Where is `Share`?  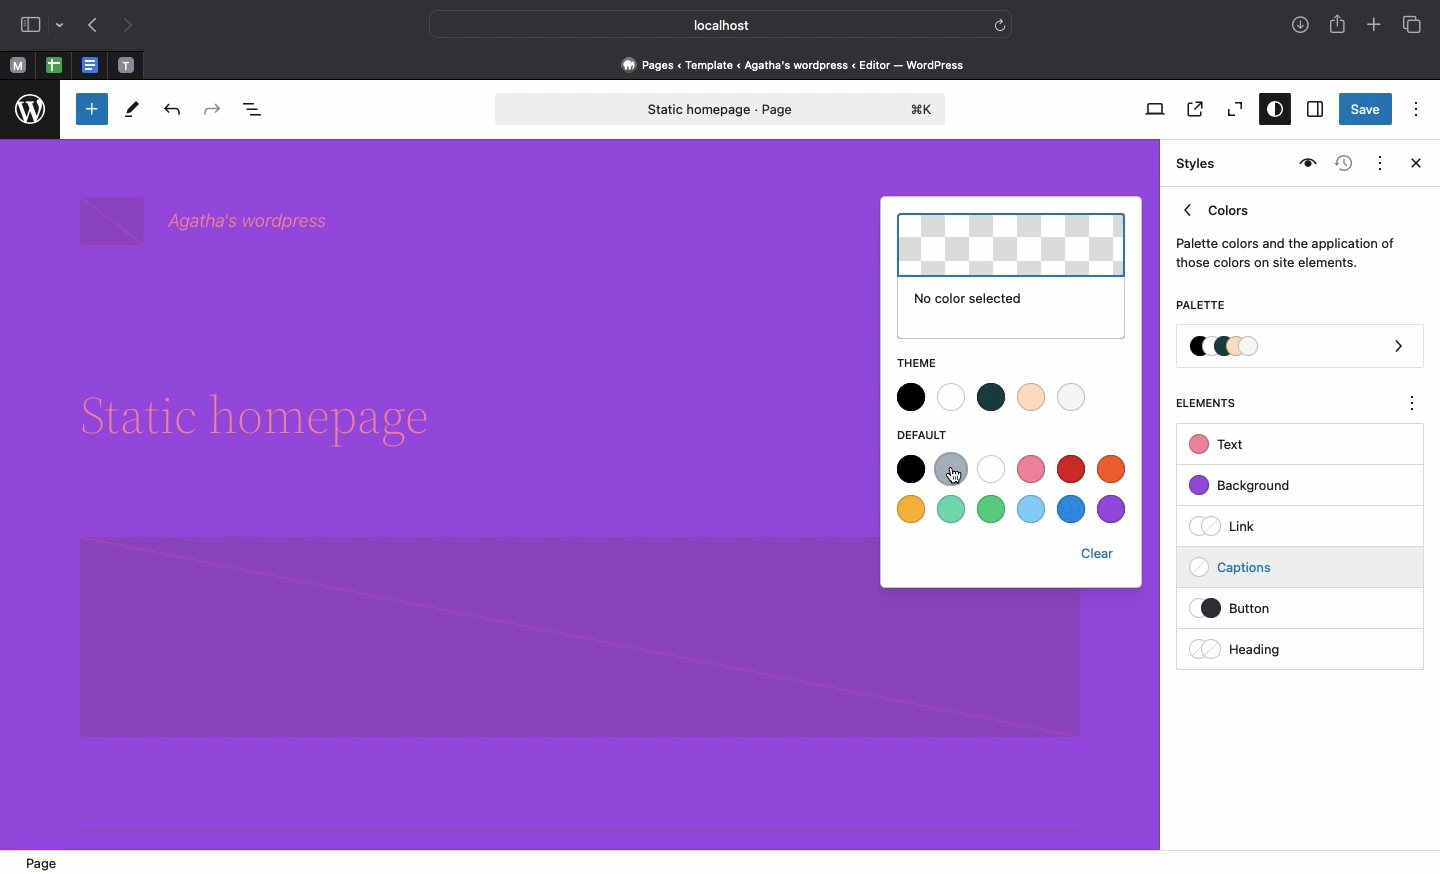 Share is located at coordinates (1339, 24).